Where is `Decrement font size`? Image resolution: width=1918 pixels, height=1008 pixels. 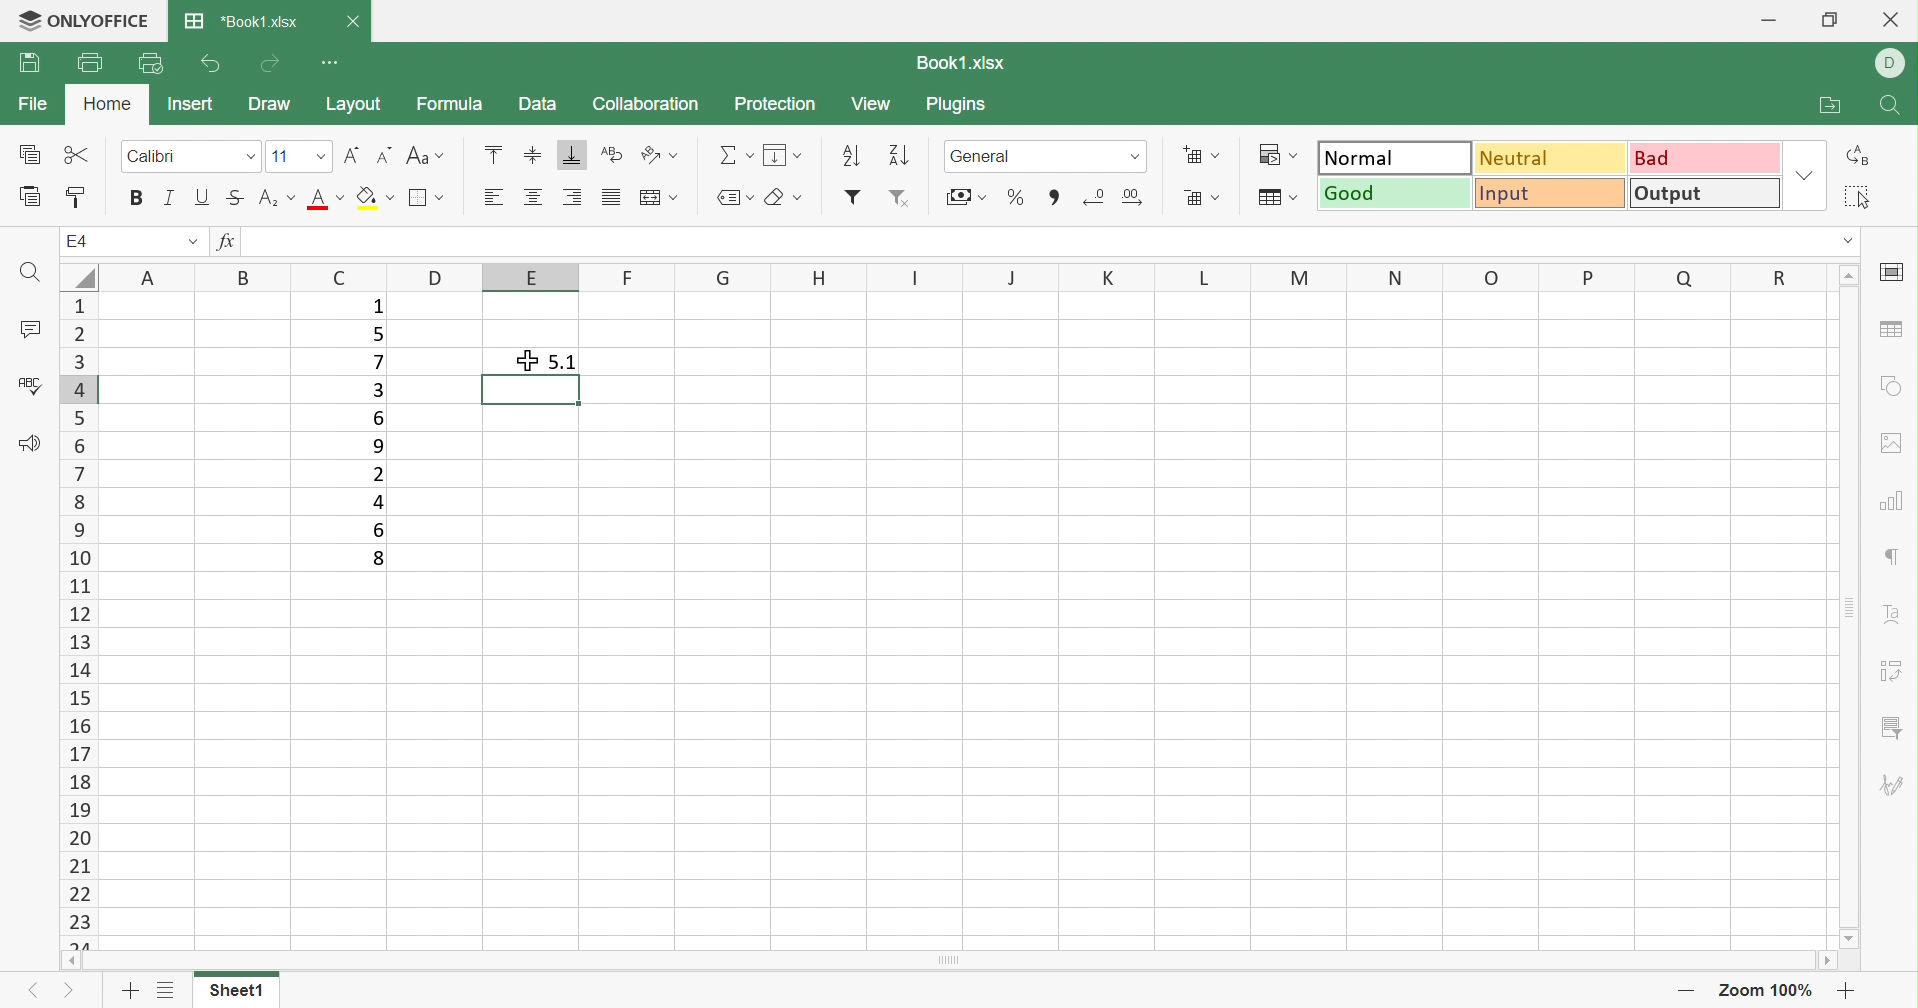 Decrement font size is located at coordinates (383, 156).